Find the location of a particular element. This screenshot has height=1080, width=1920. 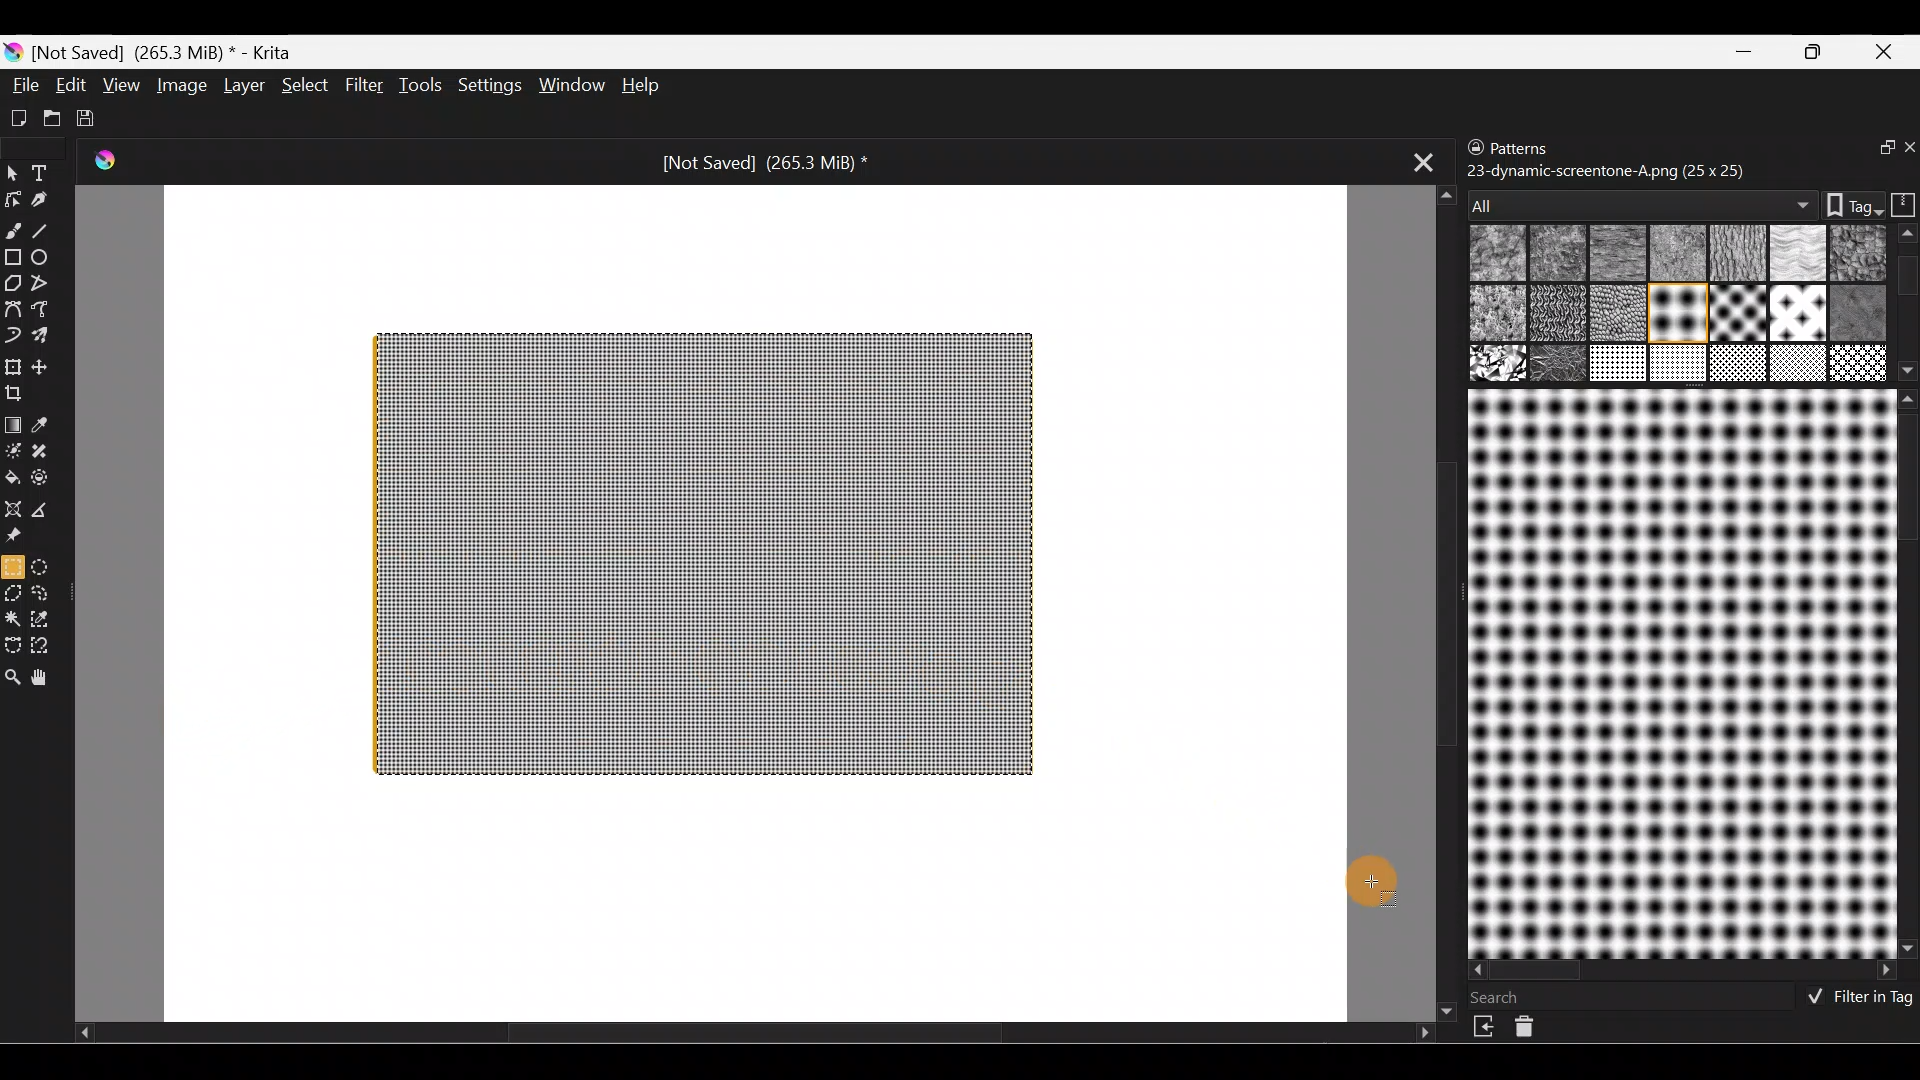

09 drawed_crosshatched.png is located at coordinates (1555, 315).